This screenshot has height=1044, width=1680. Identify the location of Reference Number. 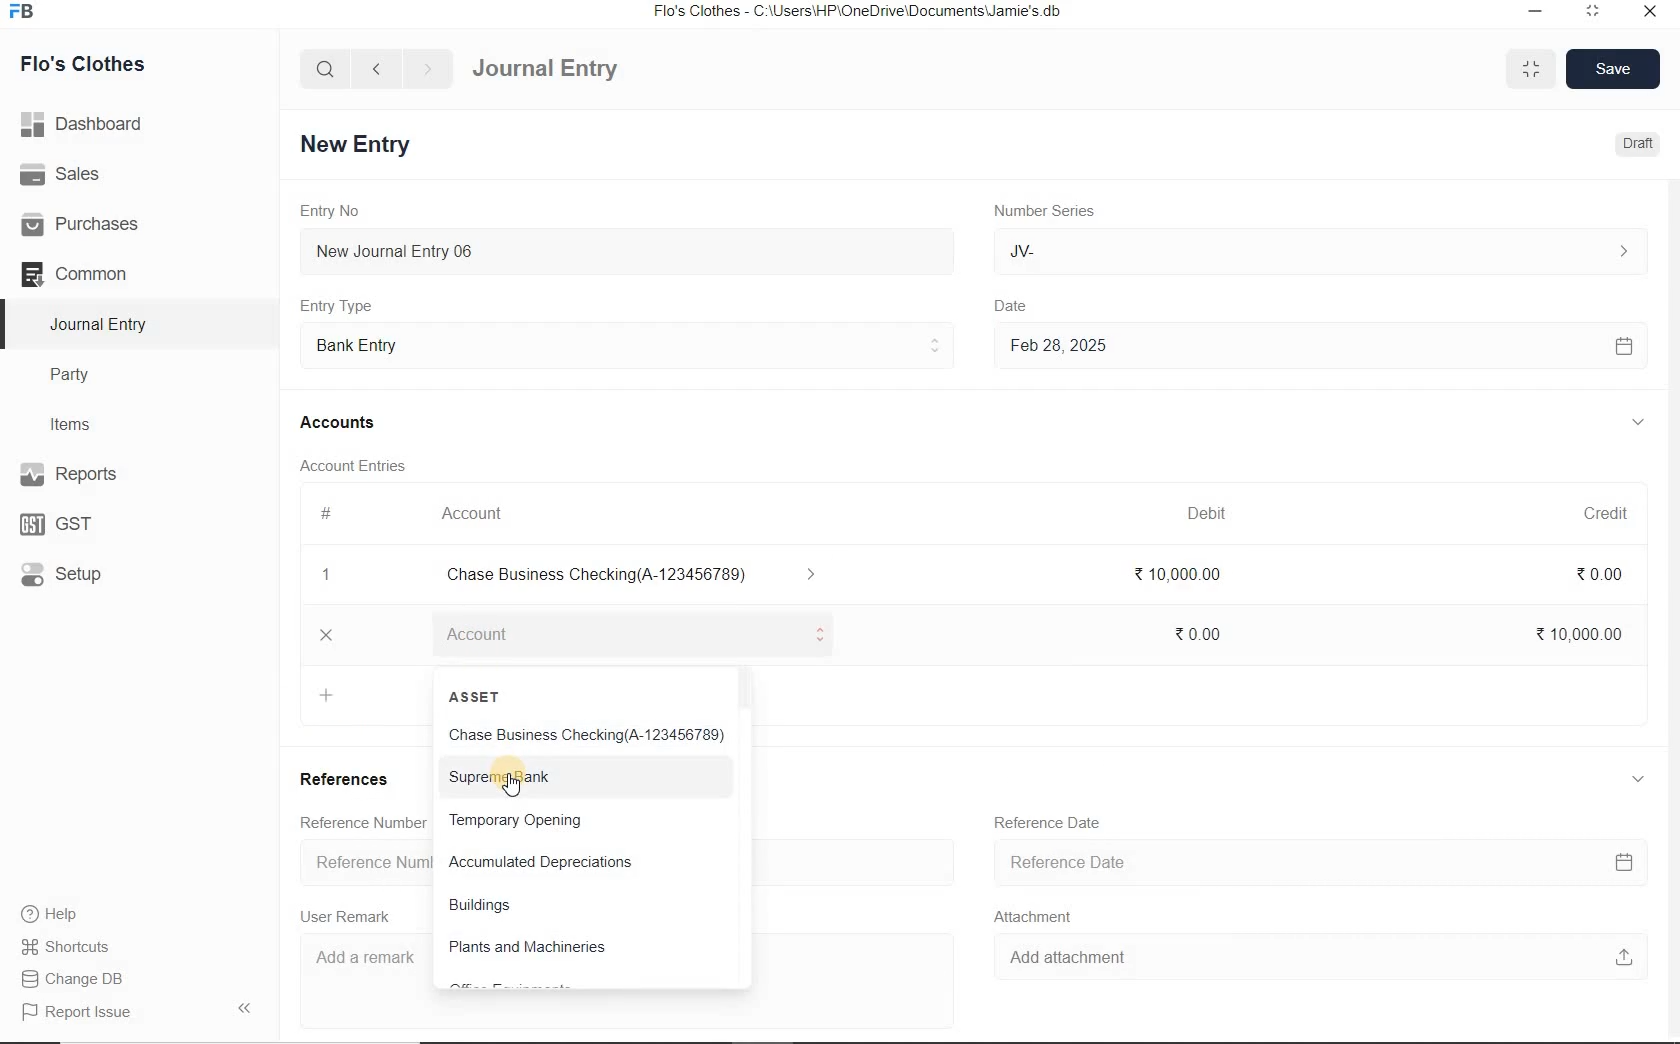
(364, 861).